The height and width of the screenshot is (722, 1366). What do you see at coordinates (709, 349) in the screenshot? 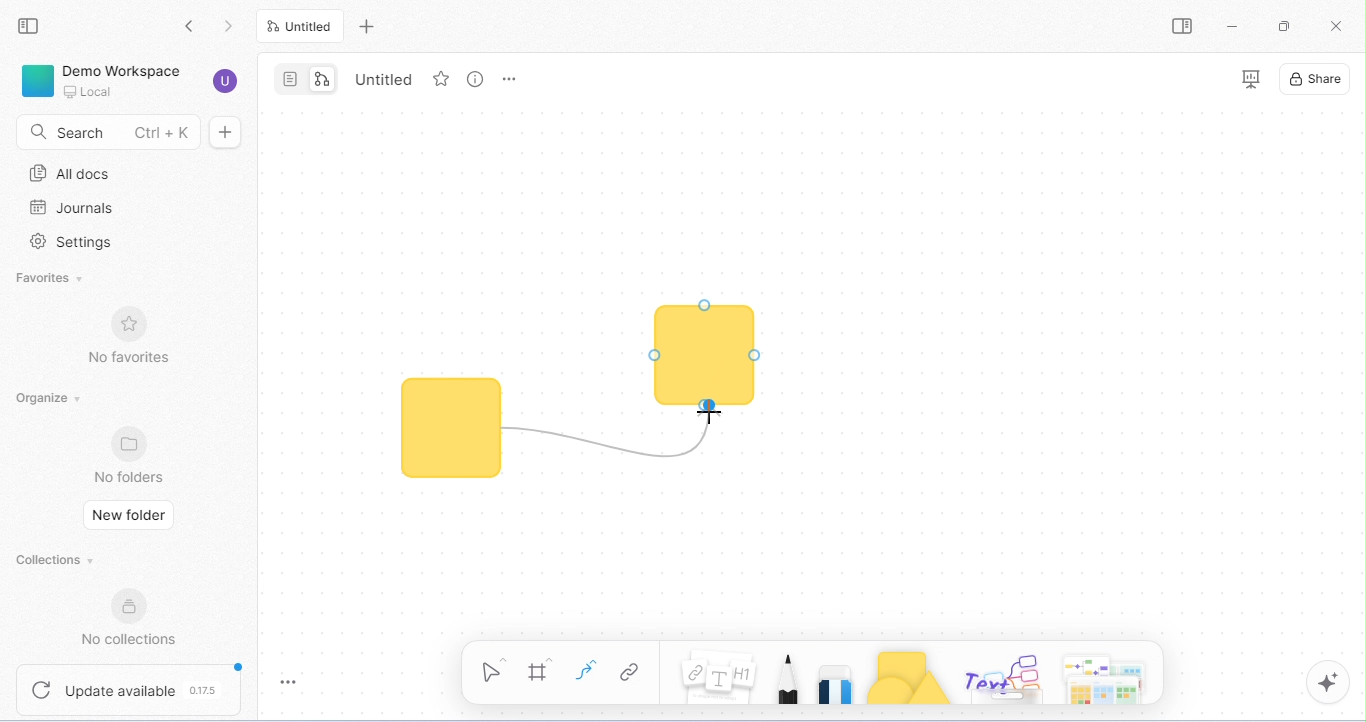
I see `connector moved to another shape ` at bounding box center [709, 349].